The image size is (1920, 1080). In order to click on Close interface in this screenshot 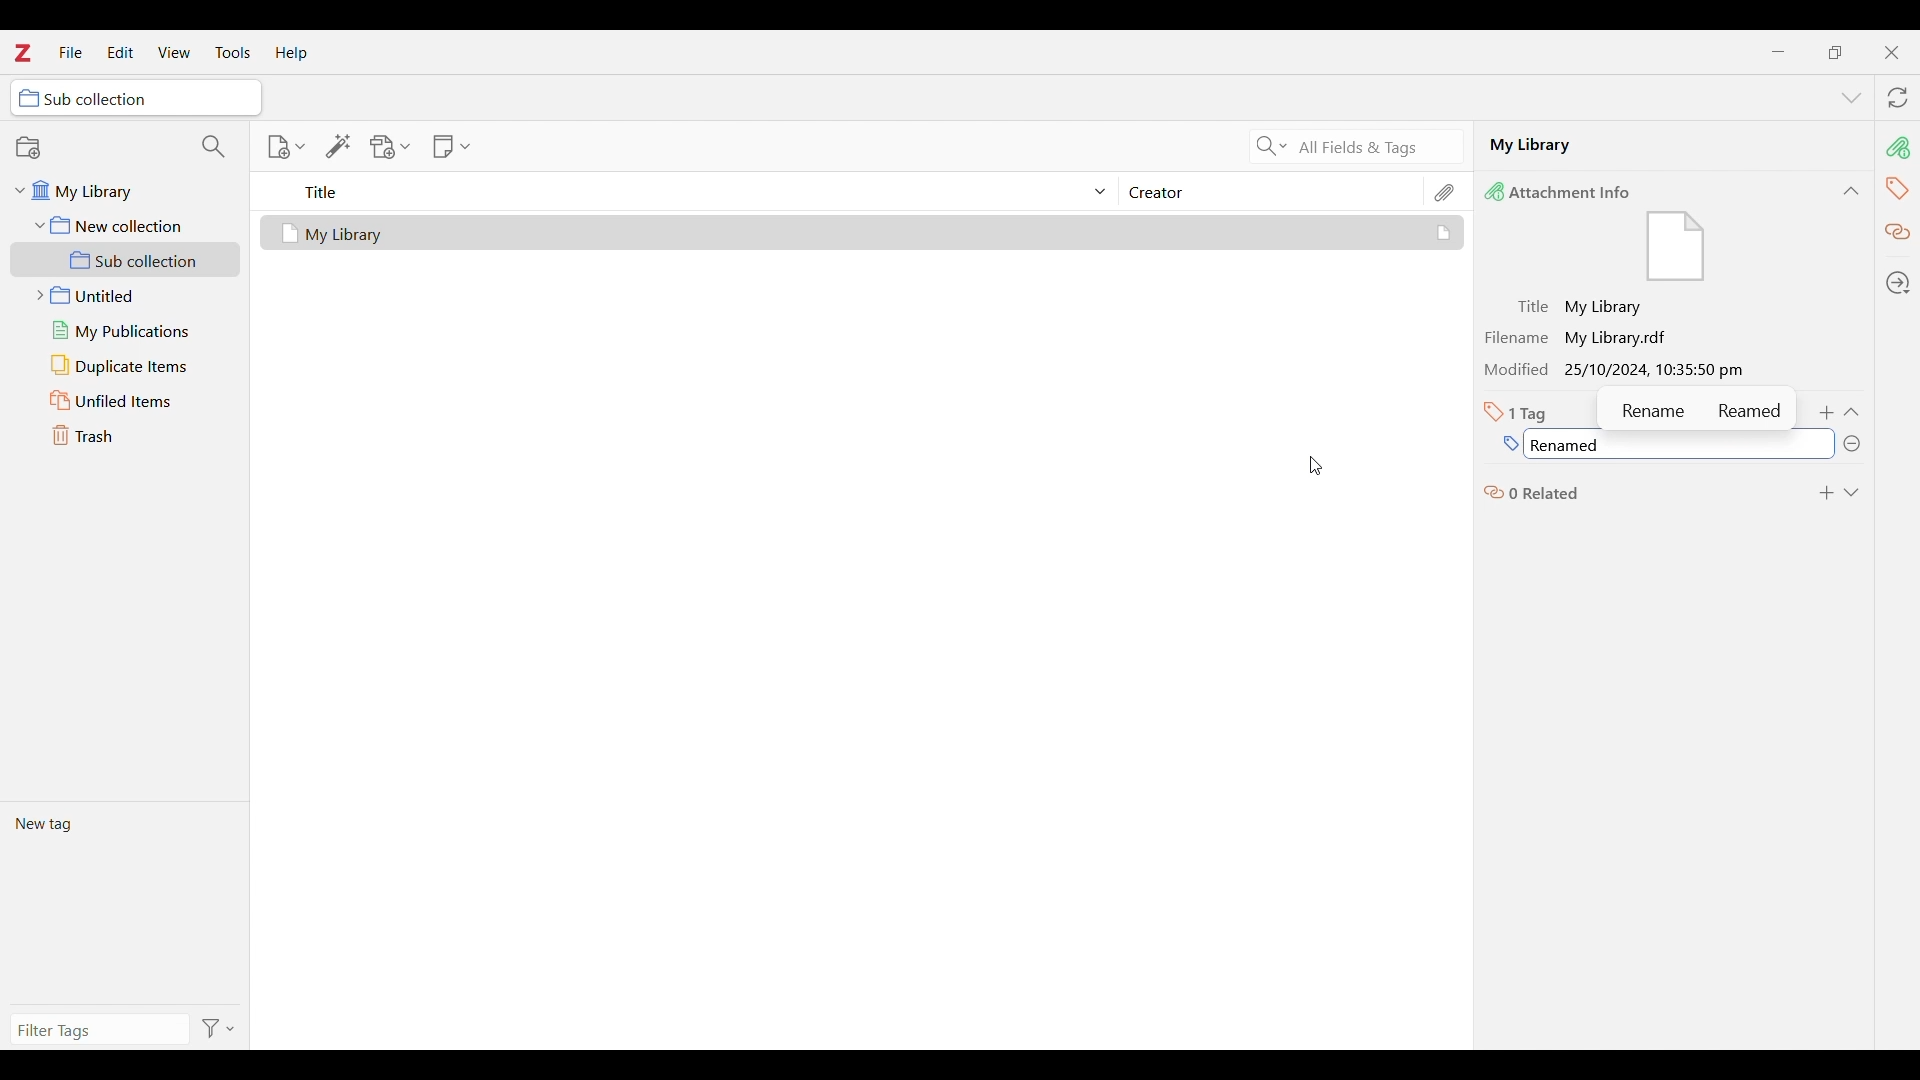, I will do `click(1891, 52)`.